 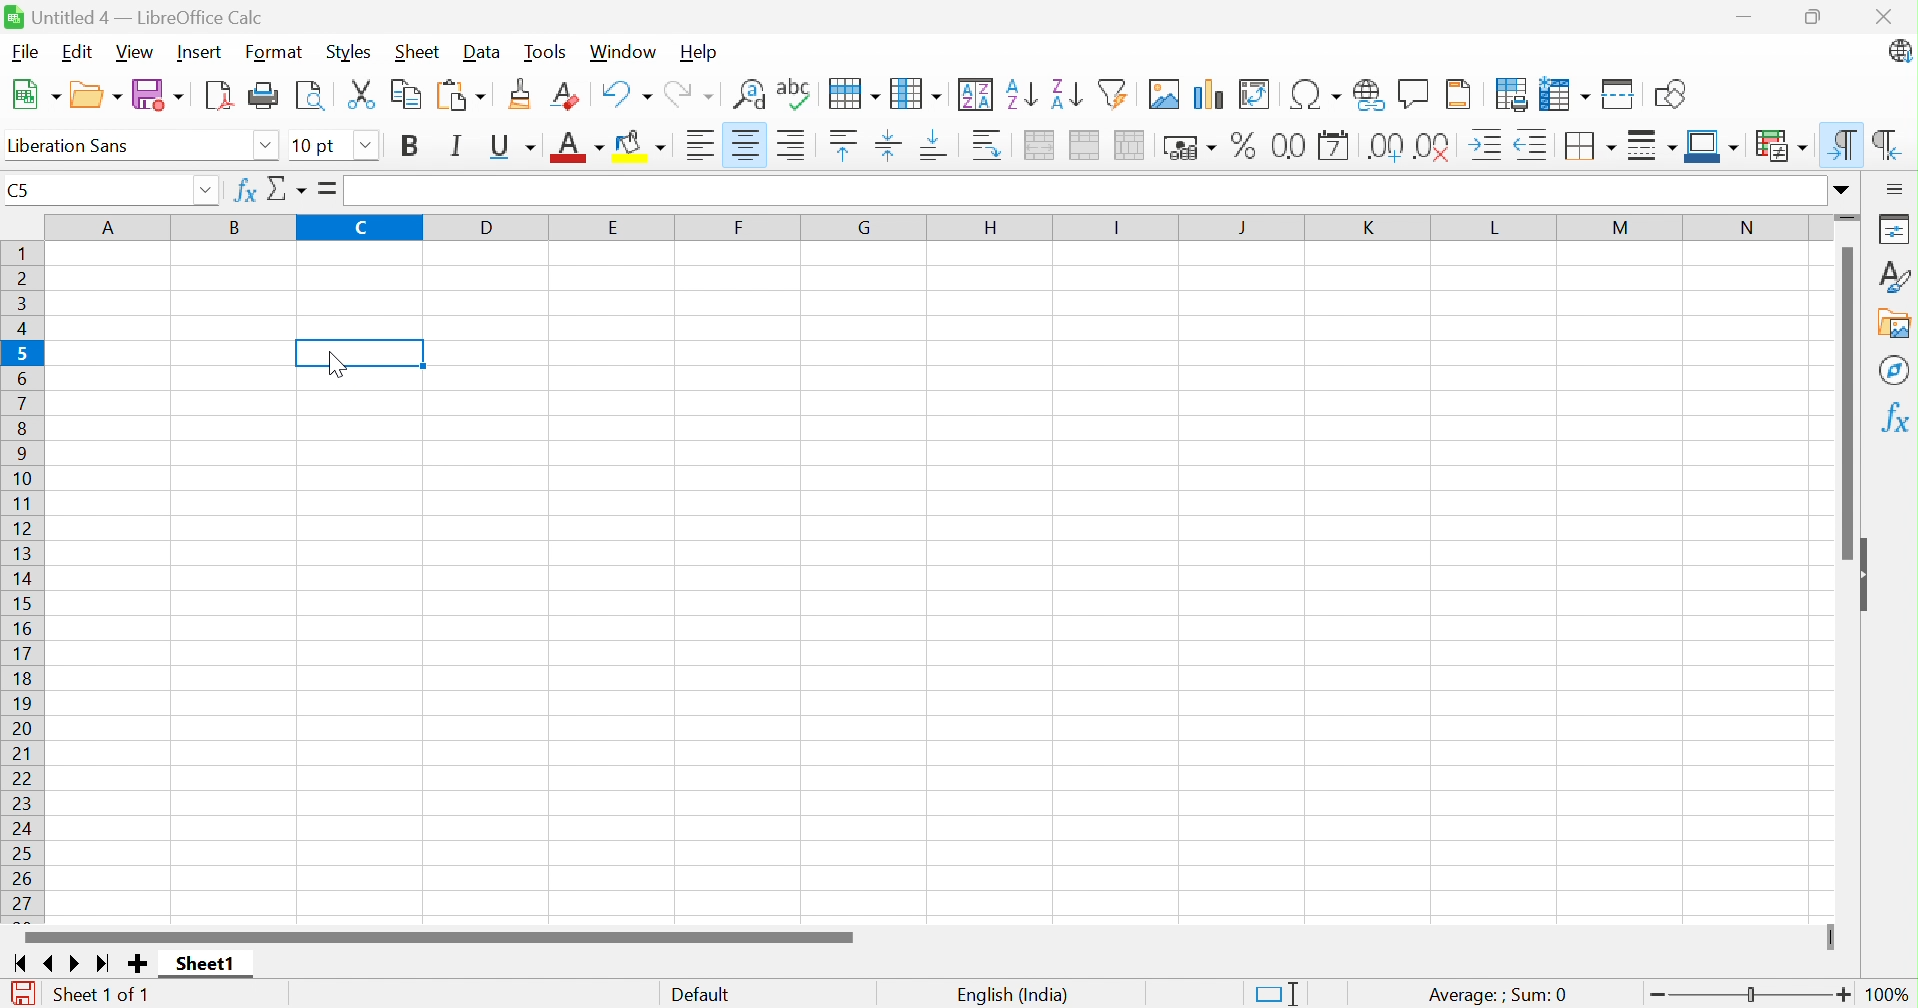 What do you see at coordinates (1894, 274) in the screenshot?
I see `Styles` at bounding box center [1894, 274].